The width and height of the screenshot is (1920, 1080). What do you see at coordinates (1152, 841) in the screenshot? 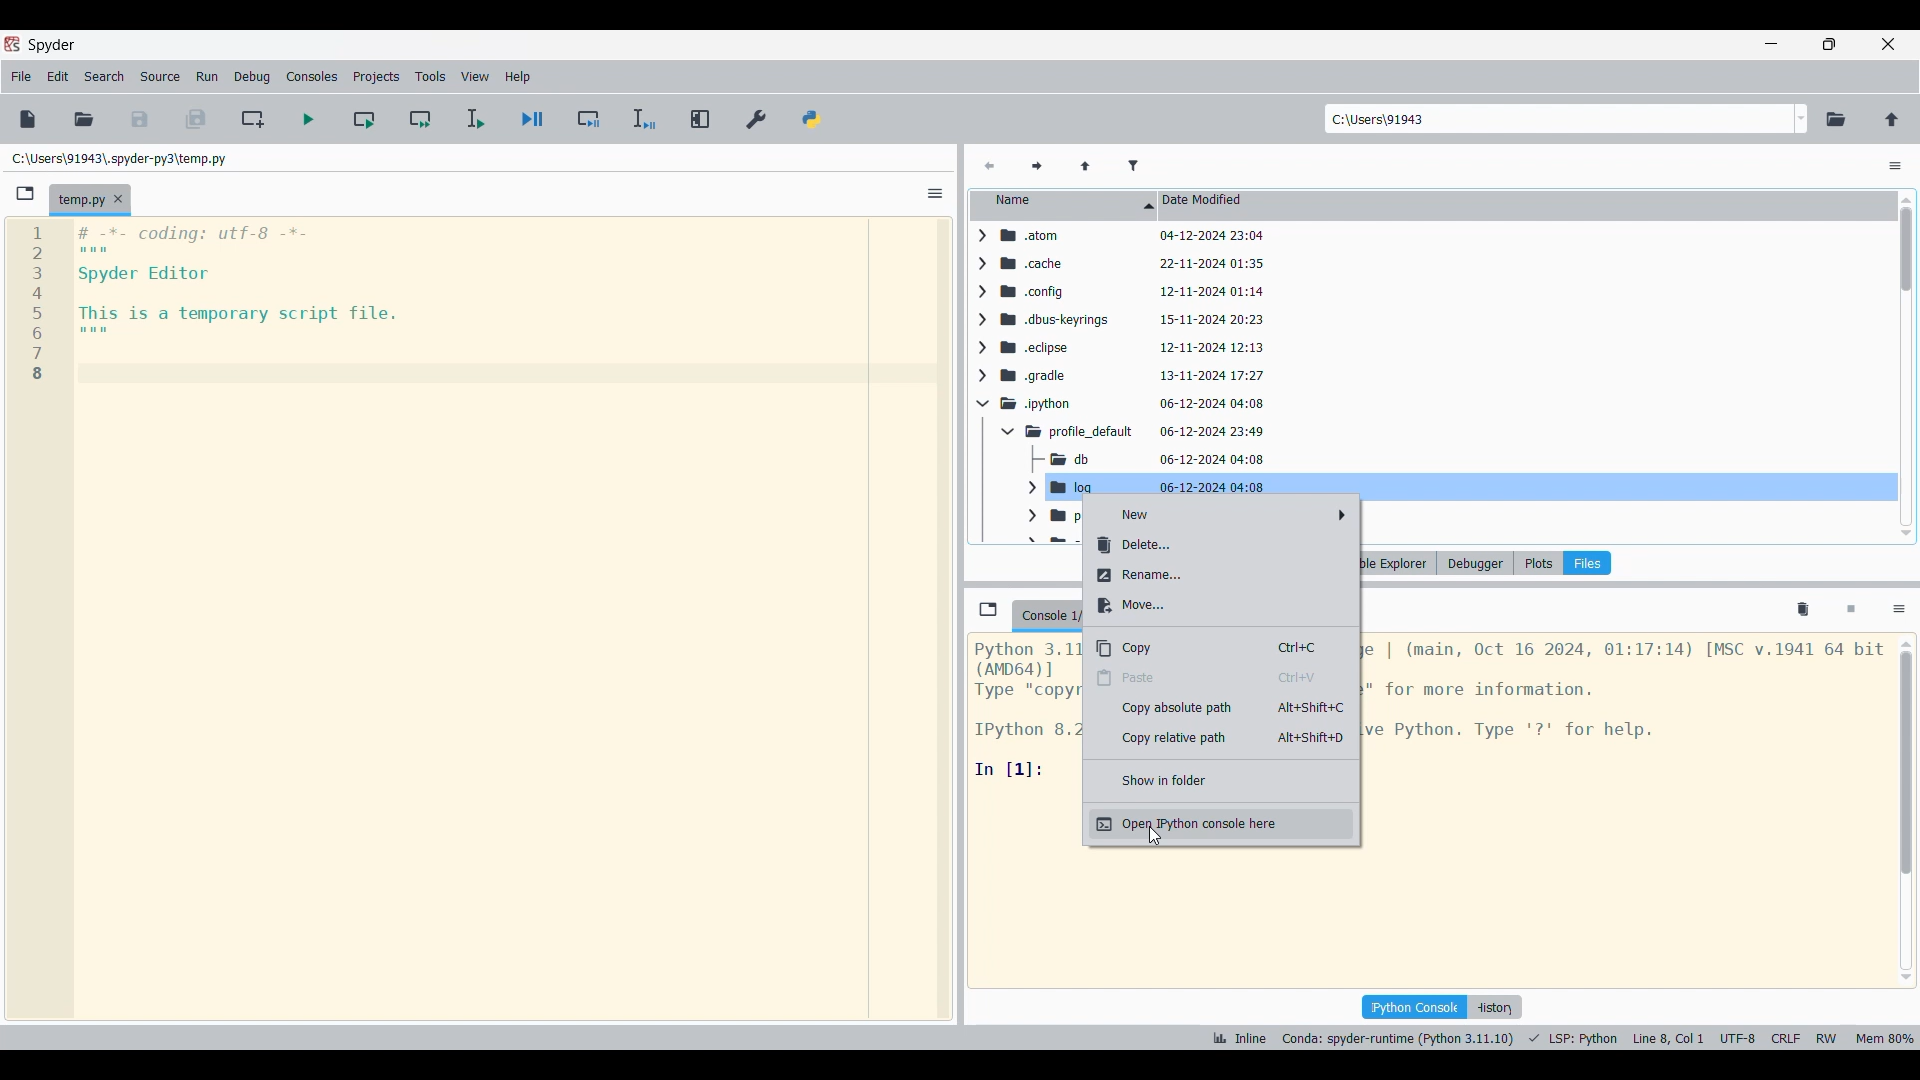
I see `cursor` at bounding box center [1152, 841].